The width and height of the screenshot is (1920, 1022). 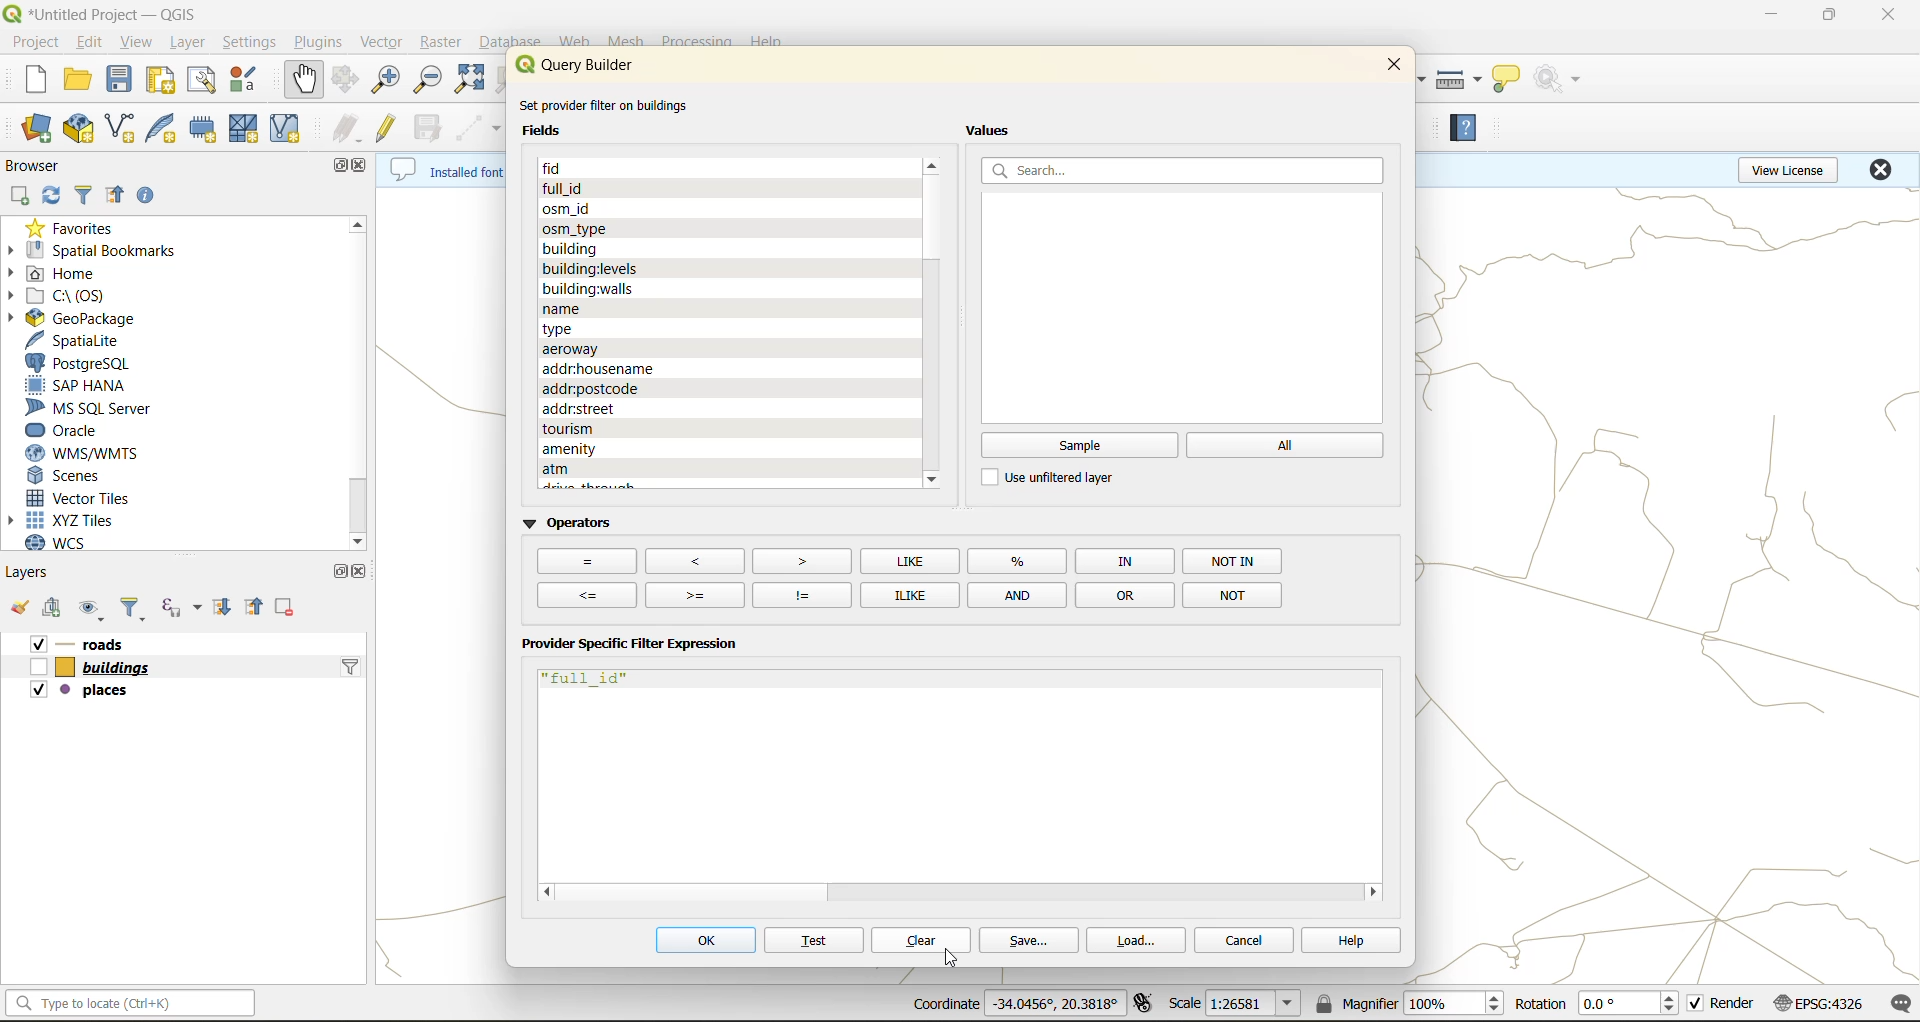 What do you see at coordinates (22, 605) in the screenshot?
I see `open` at bounding box center [22, 605].